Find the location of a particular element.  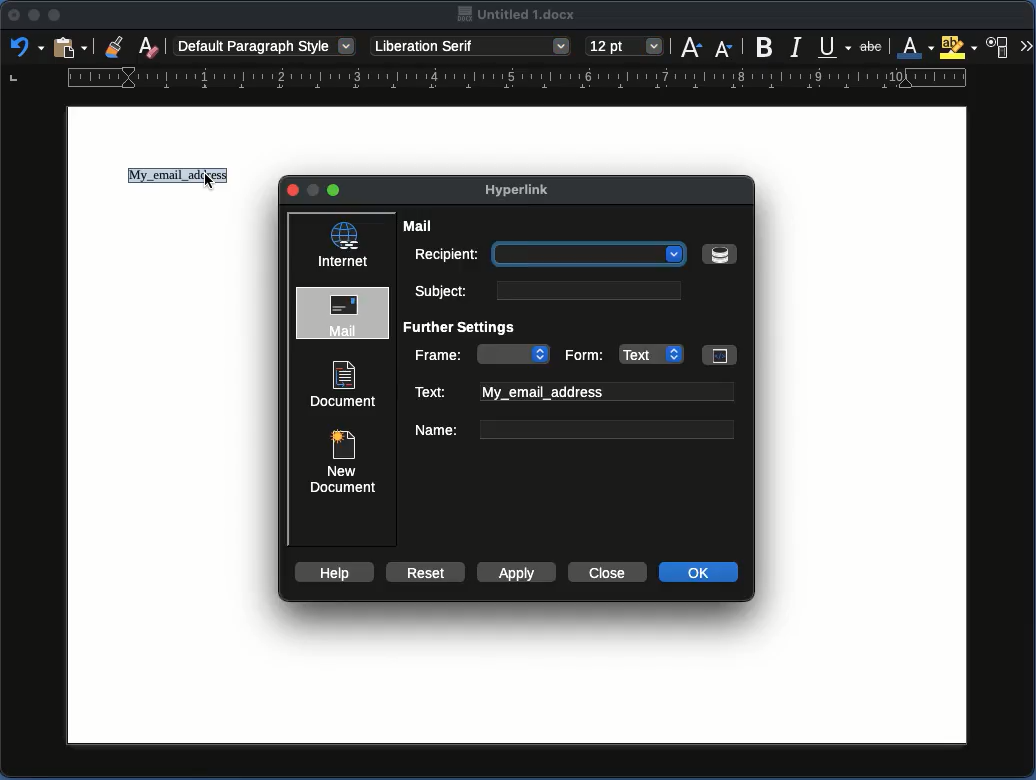

Mail is located at coordinates (421, 226).